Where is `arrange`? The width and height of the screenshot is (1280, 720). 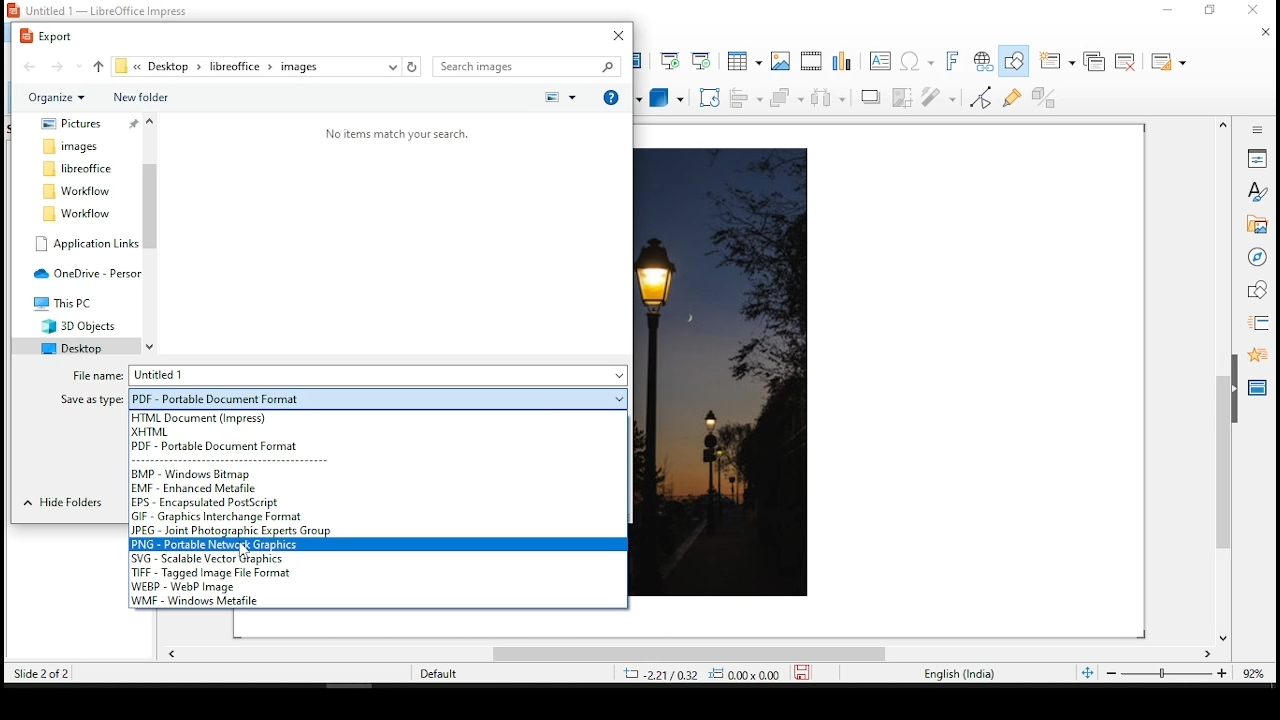
arrange is located at coordinates (787, 100).